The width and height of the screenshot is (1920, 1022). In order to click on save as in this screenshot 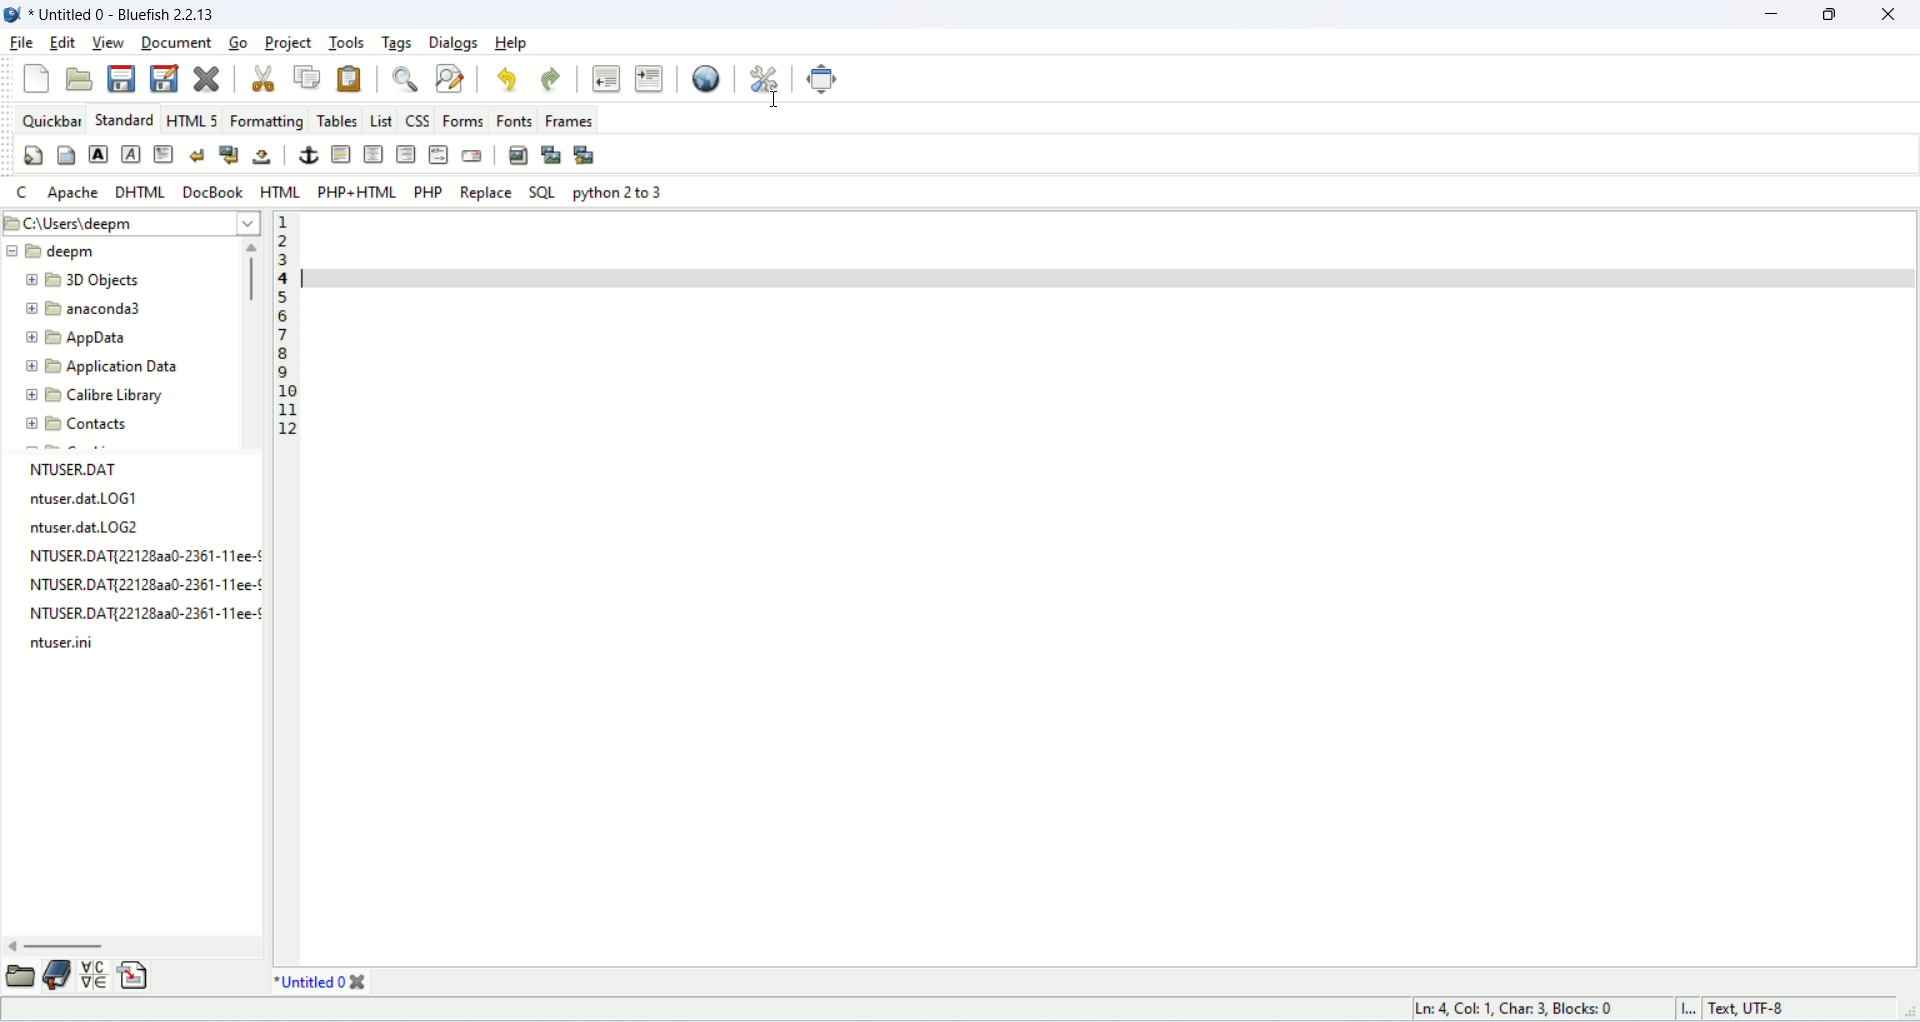, I will do `click(165, 78)`.